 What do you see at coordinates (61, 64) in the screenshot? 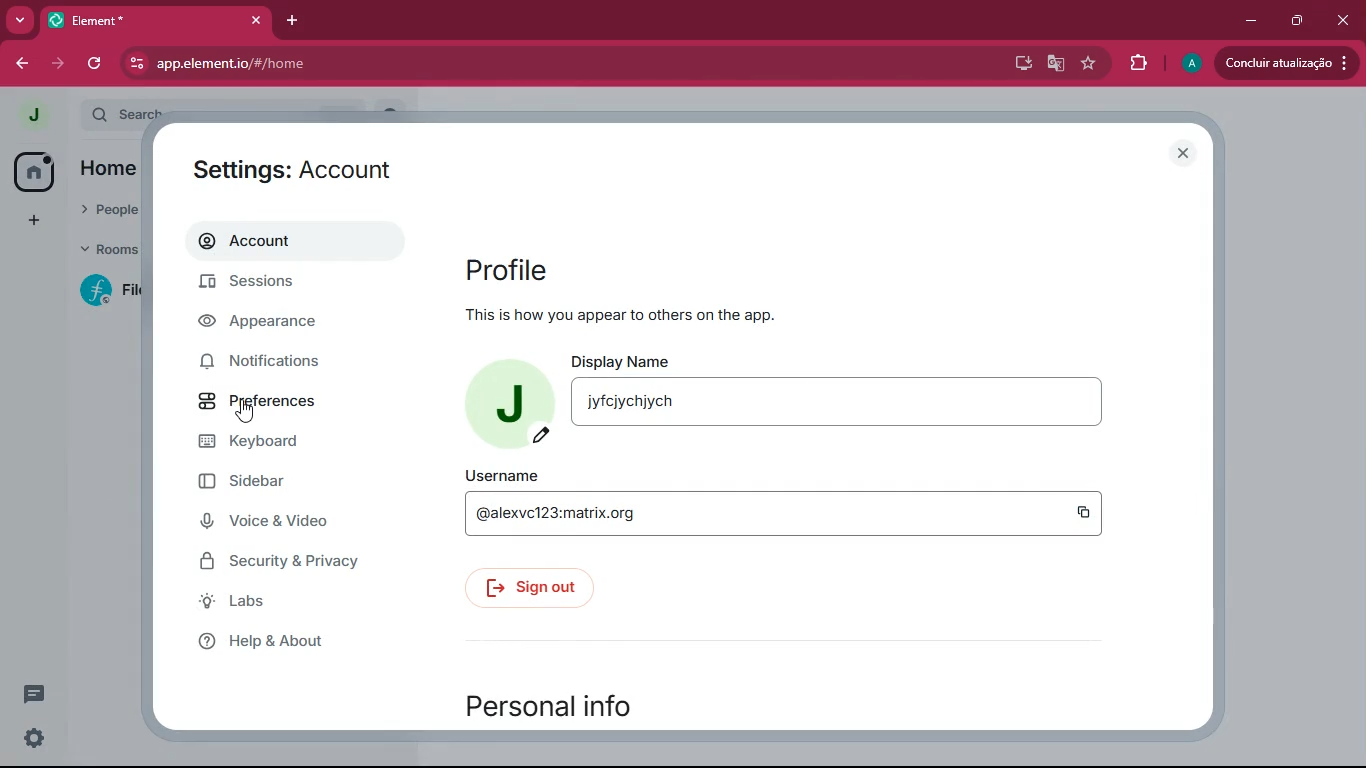
I see `forward` at bounding box center [61, 64].